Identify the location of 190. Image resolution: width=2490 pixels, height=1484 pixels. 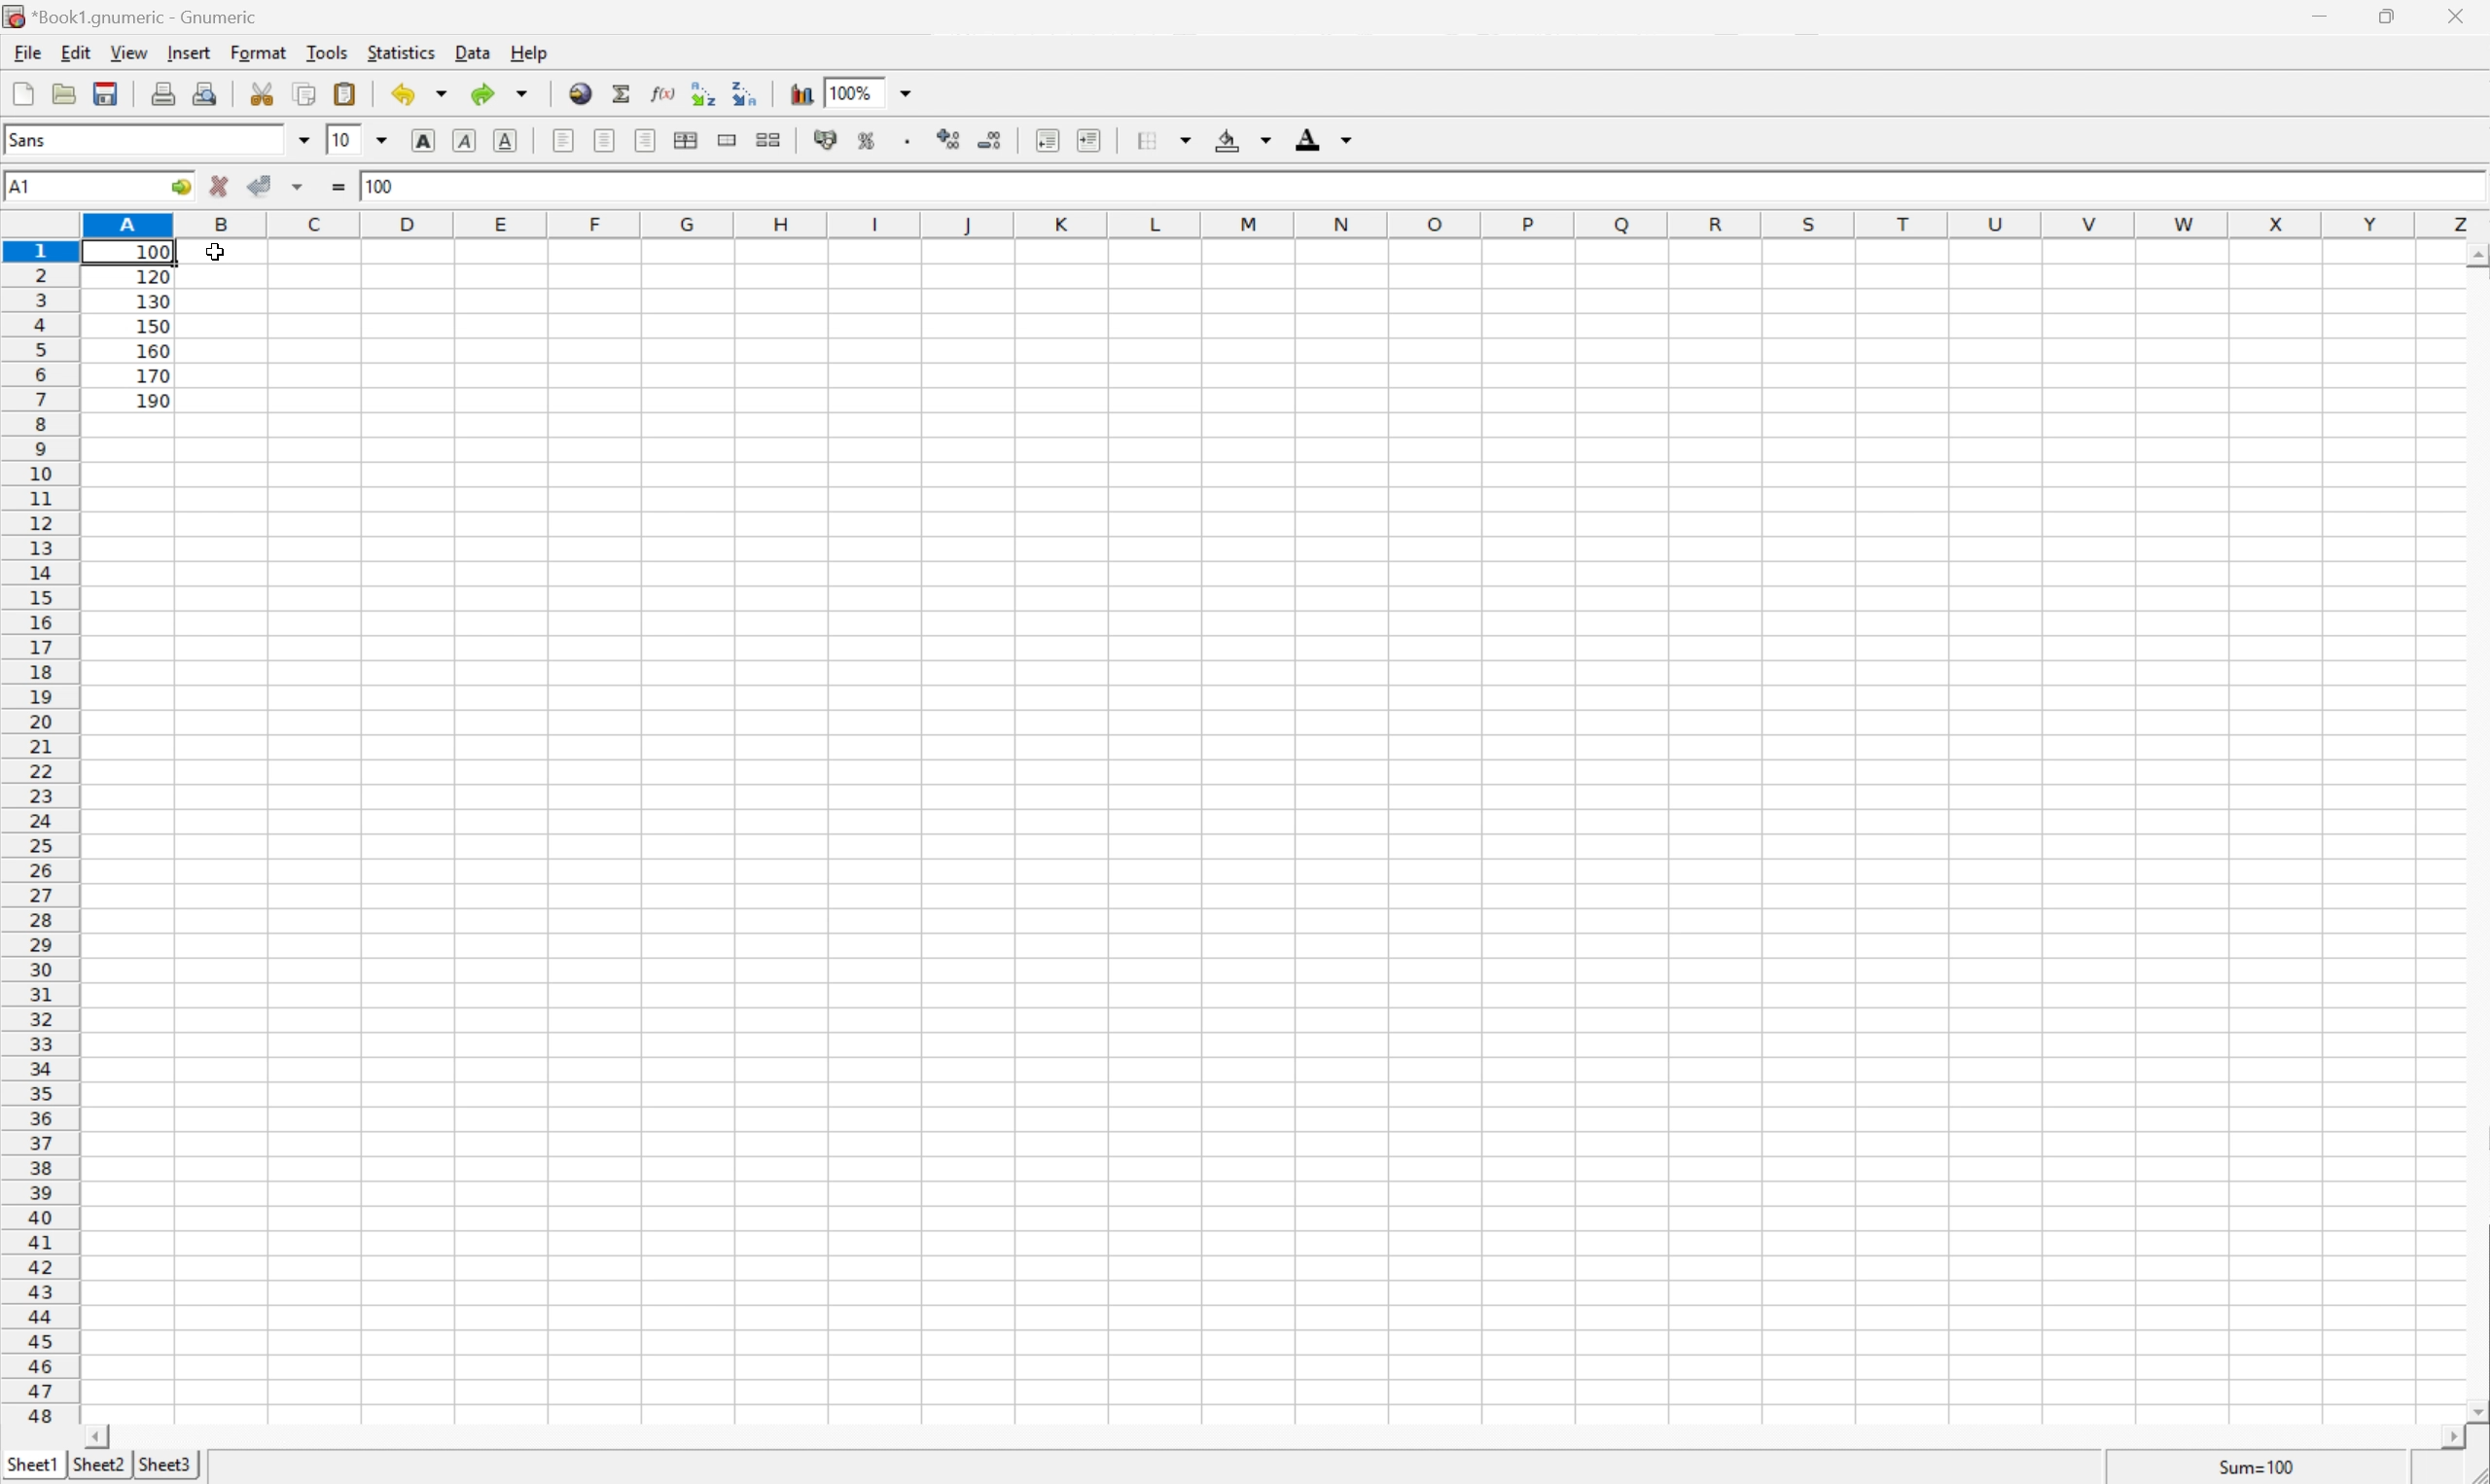
(154, 400).